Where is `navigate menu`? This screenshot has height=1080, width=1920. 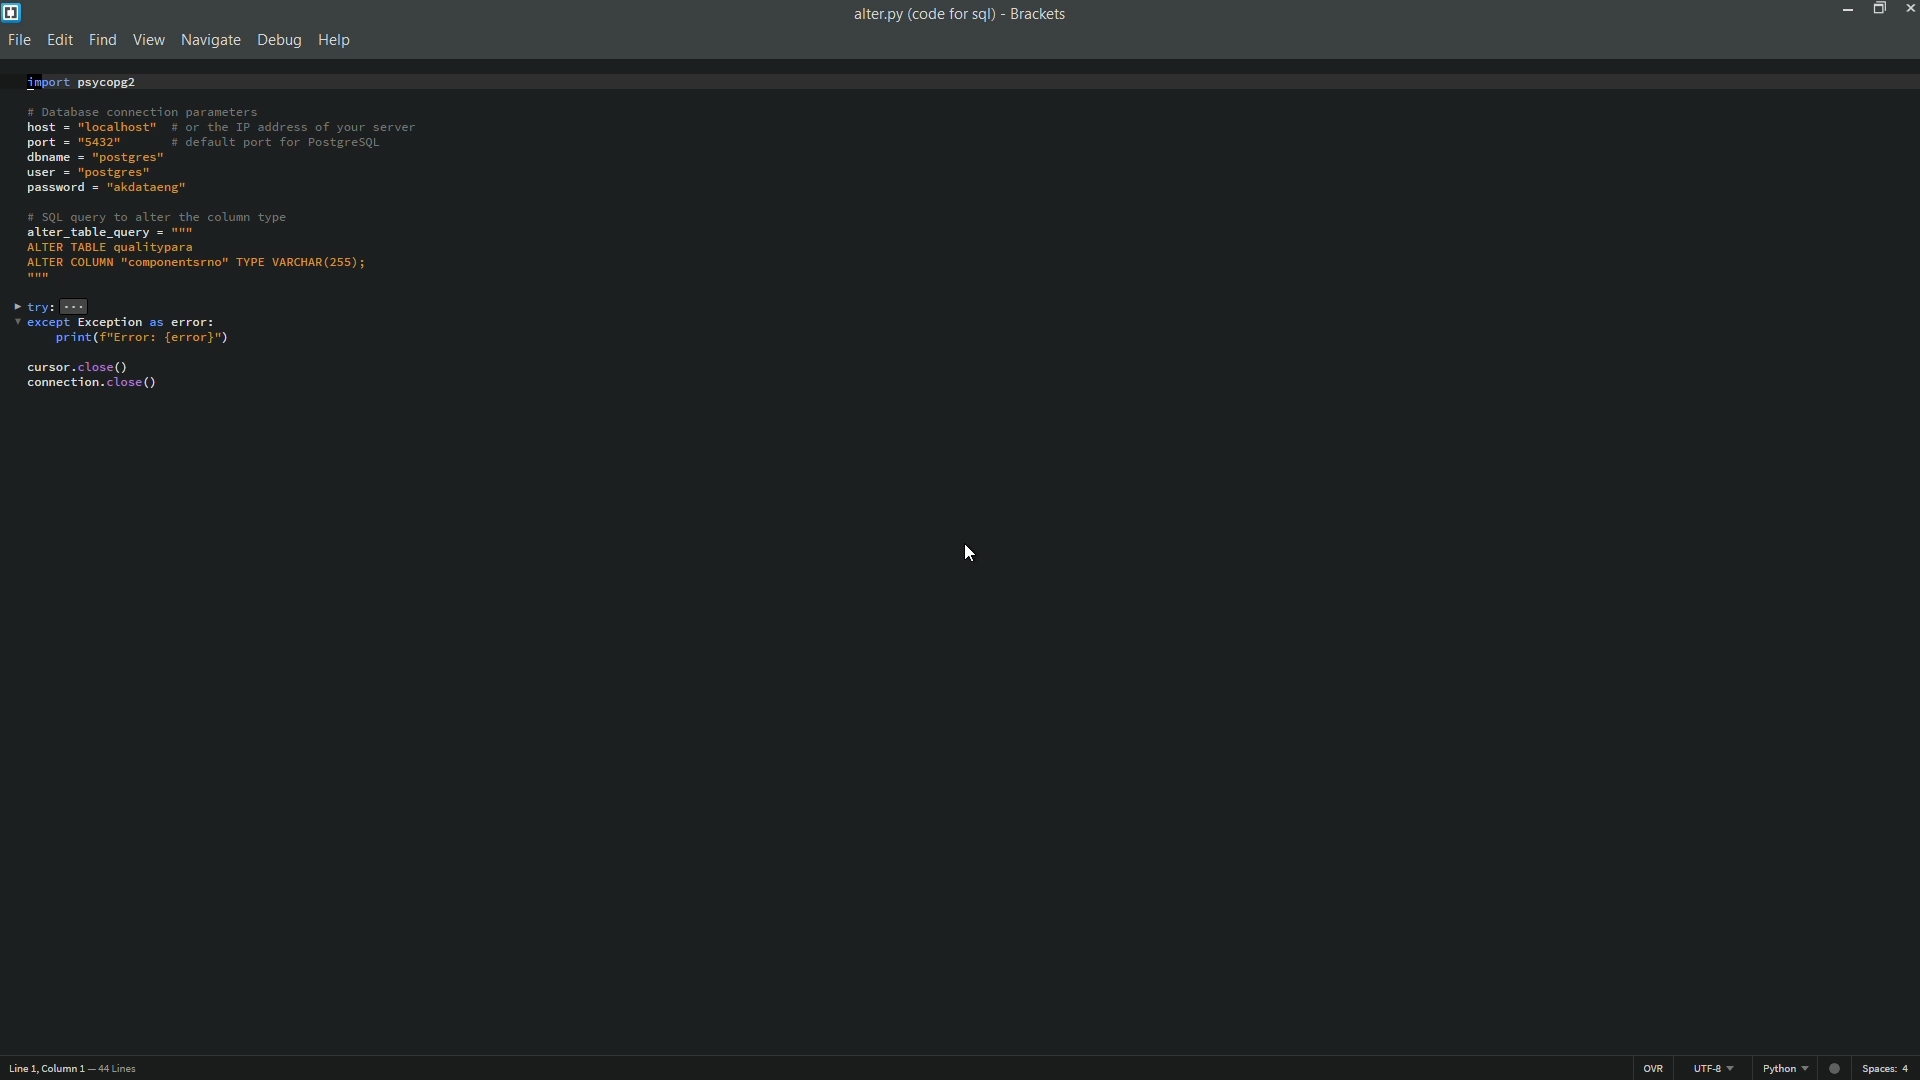 navigate menu is located at coordinates (207, 40).